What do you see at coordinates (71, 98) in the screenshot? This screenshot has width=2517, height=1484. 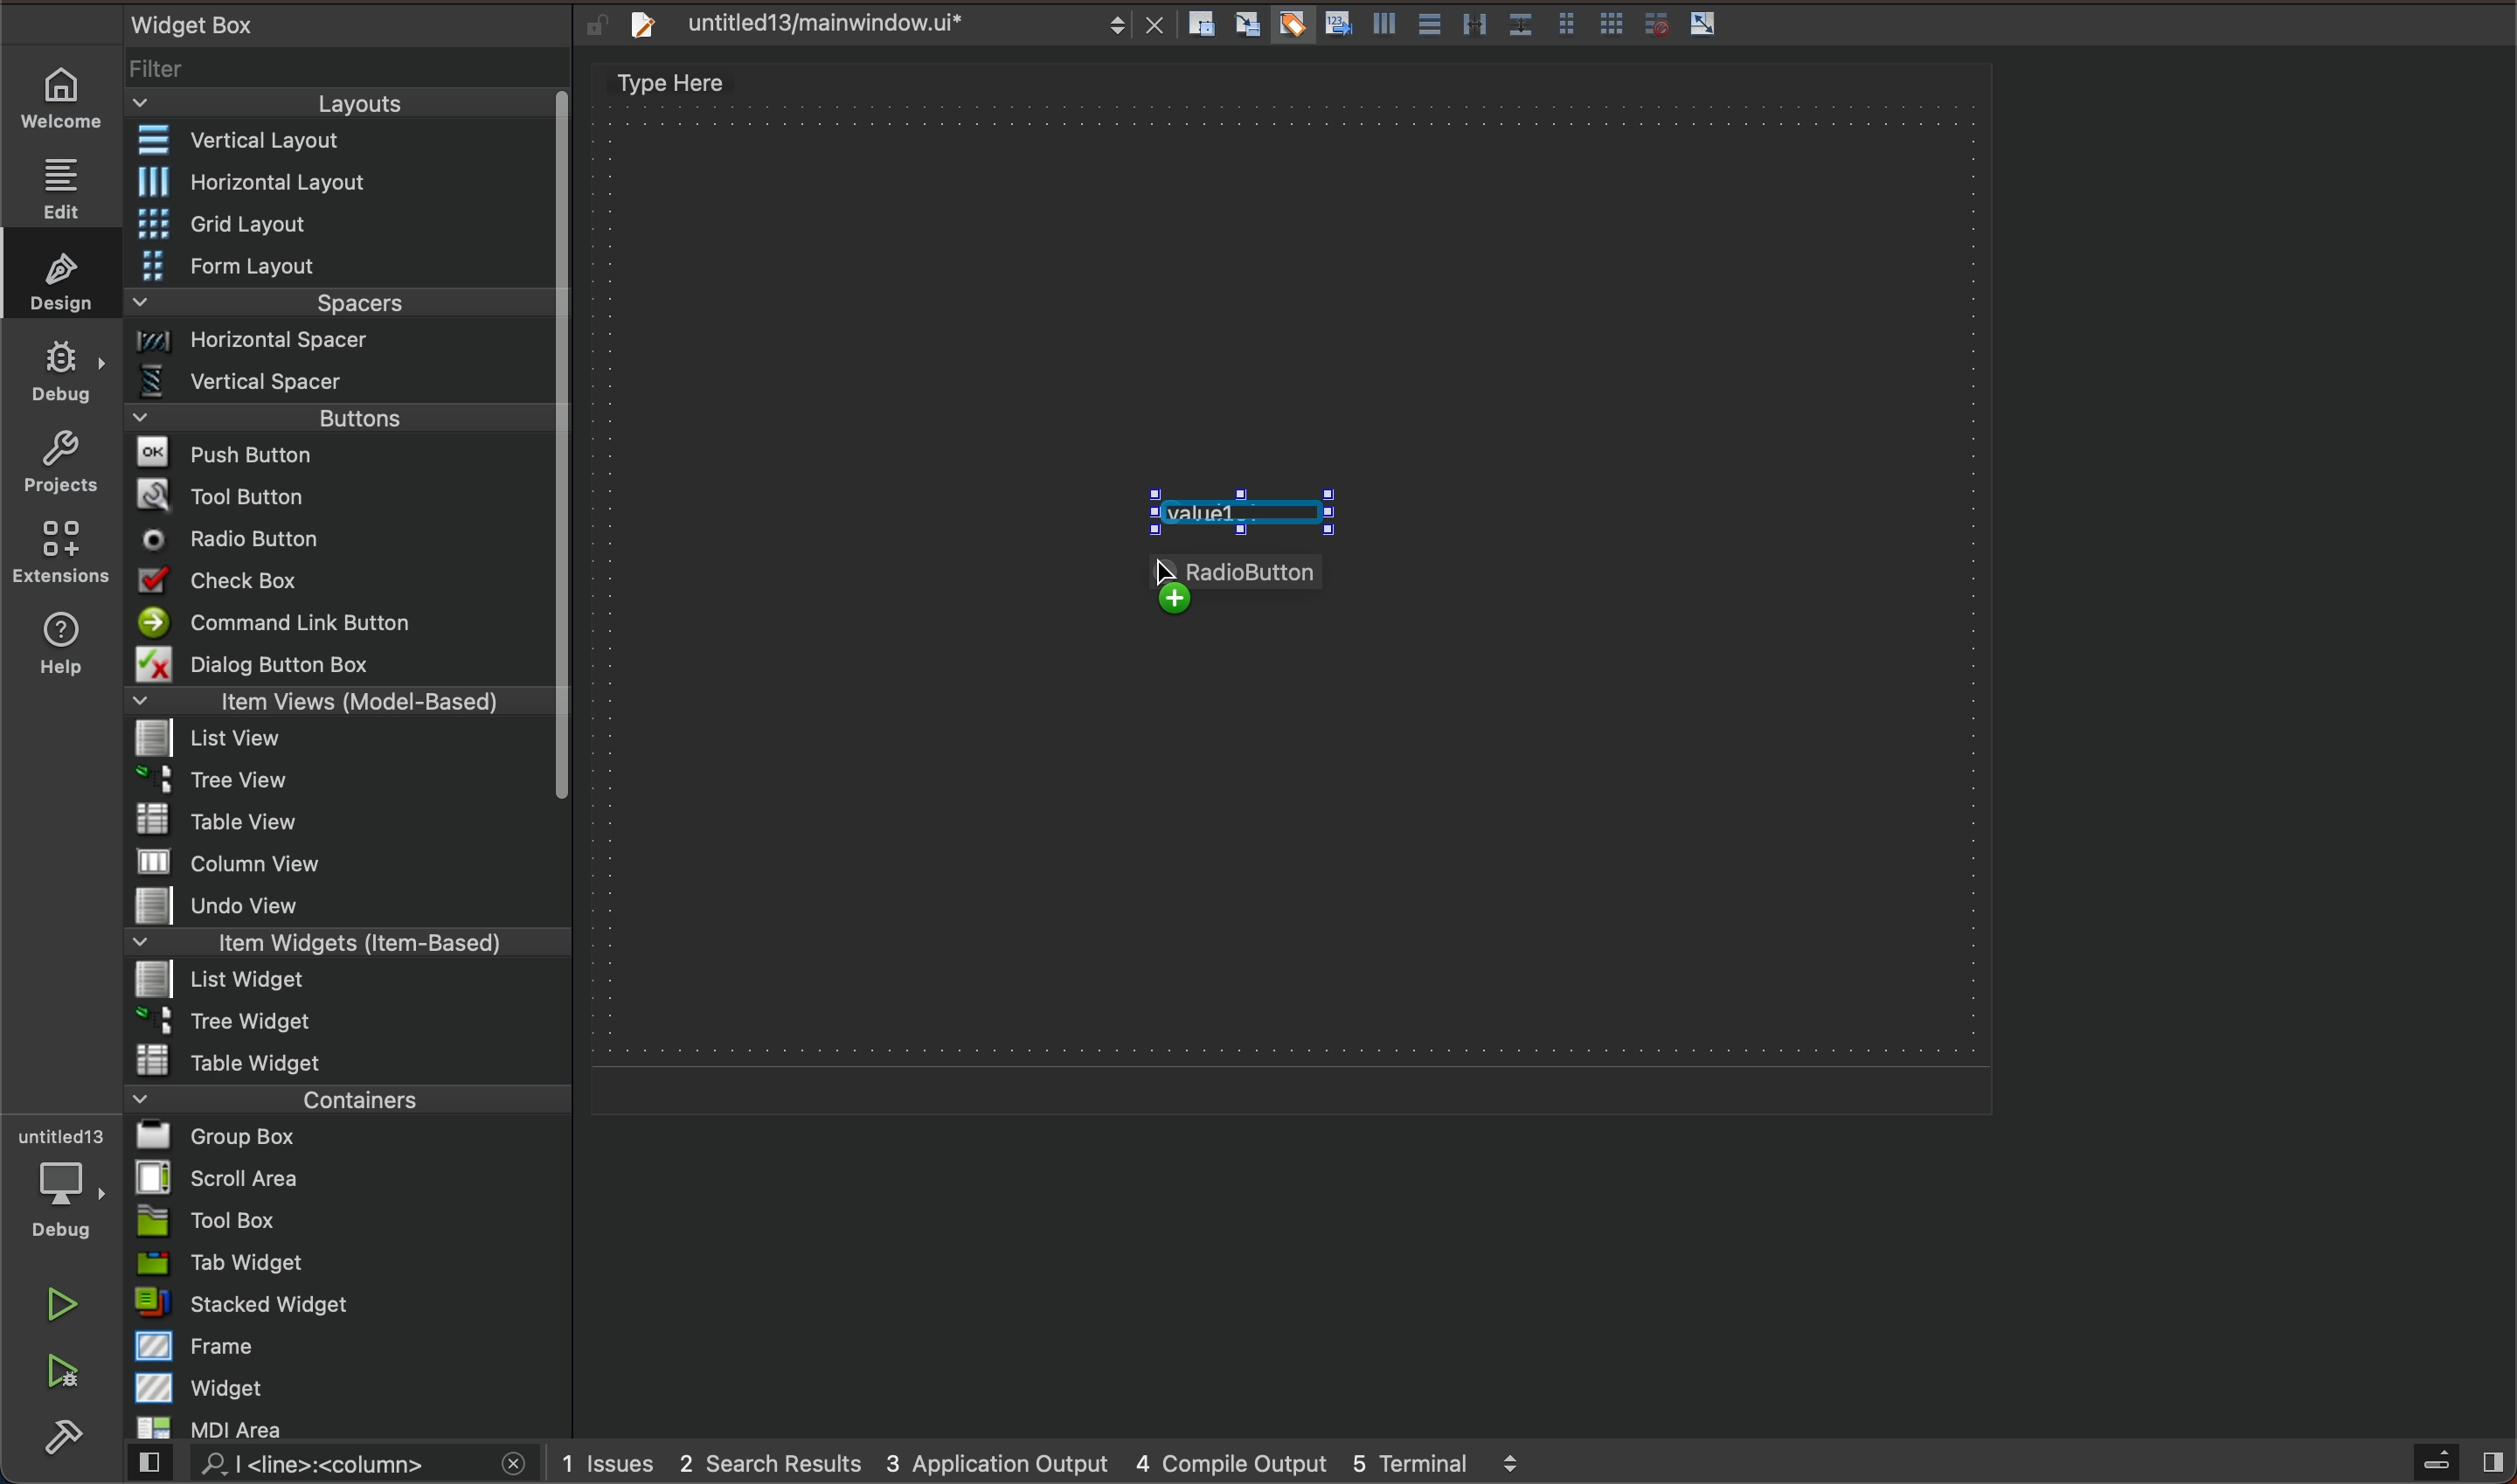 I see `home` at bounding box center [71, 98].